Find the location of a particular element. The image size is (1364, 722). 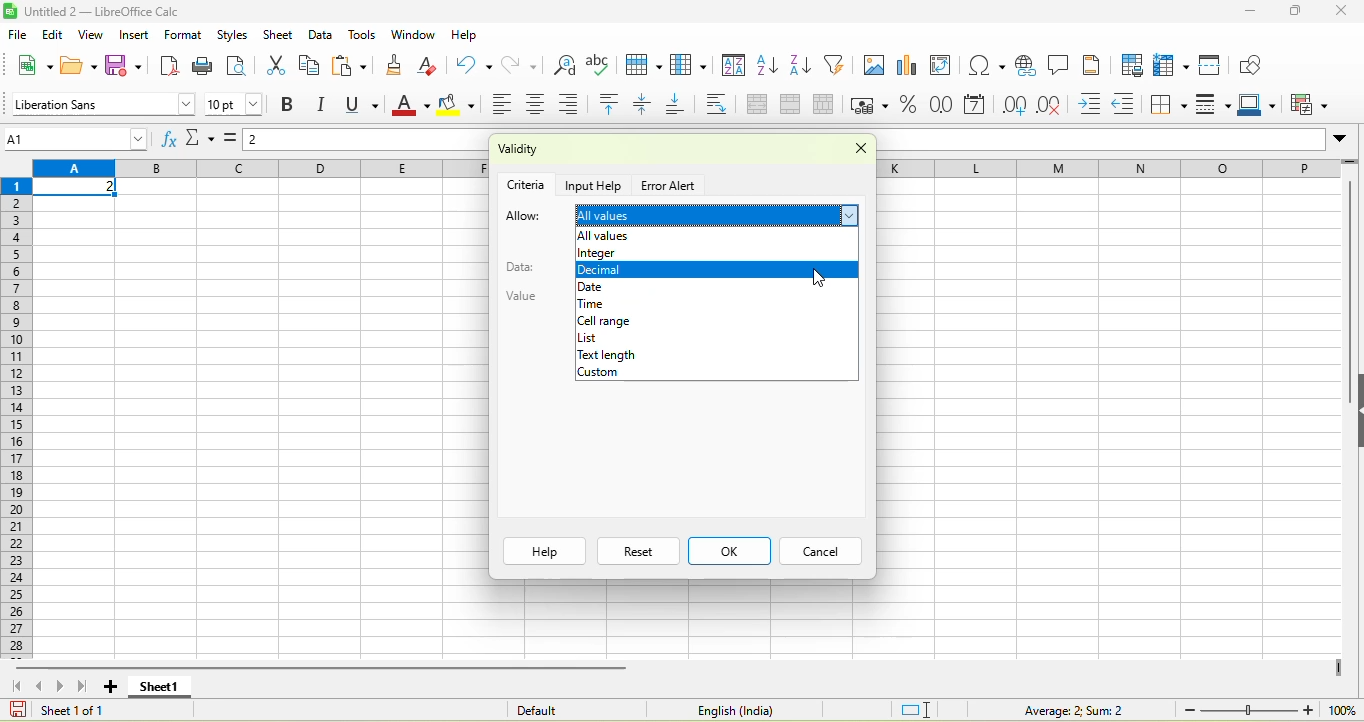

sheet 1 is located at coordinates (158, 687).